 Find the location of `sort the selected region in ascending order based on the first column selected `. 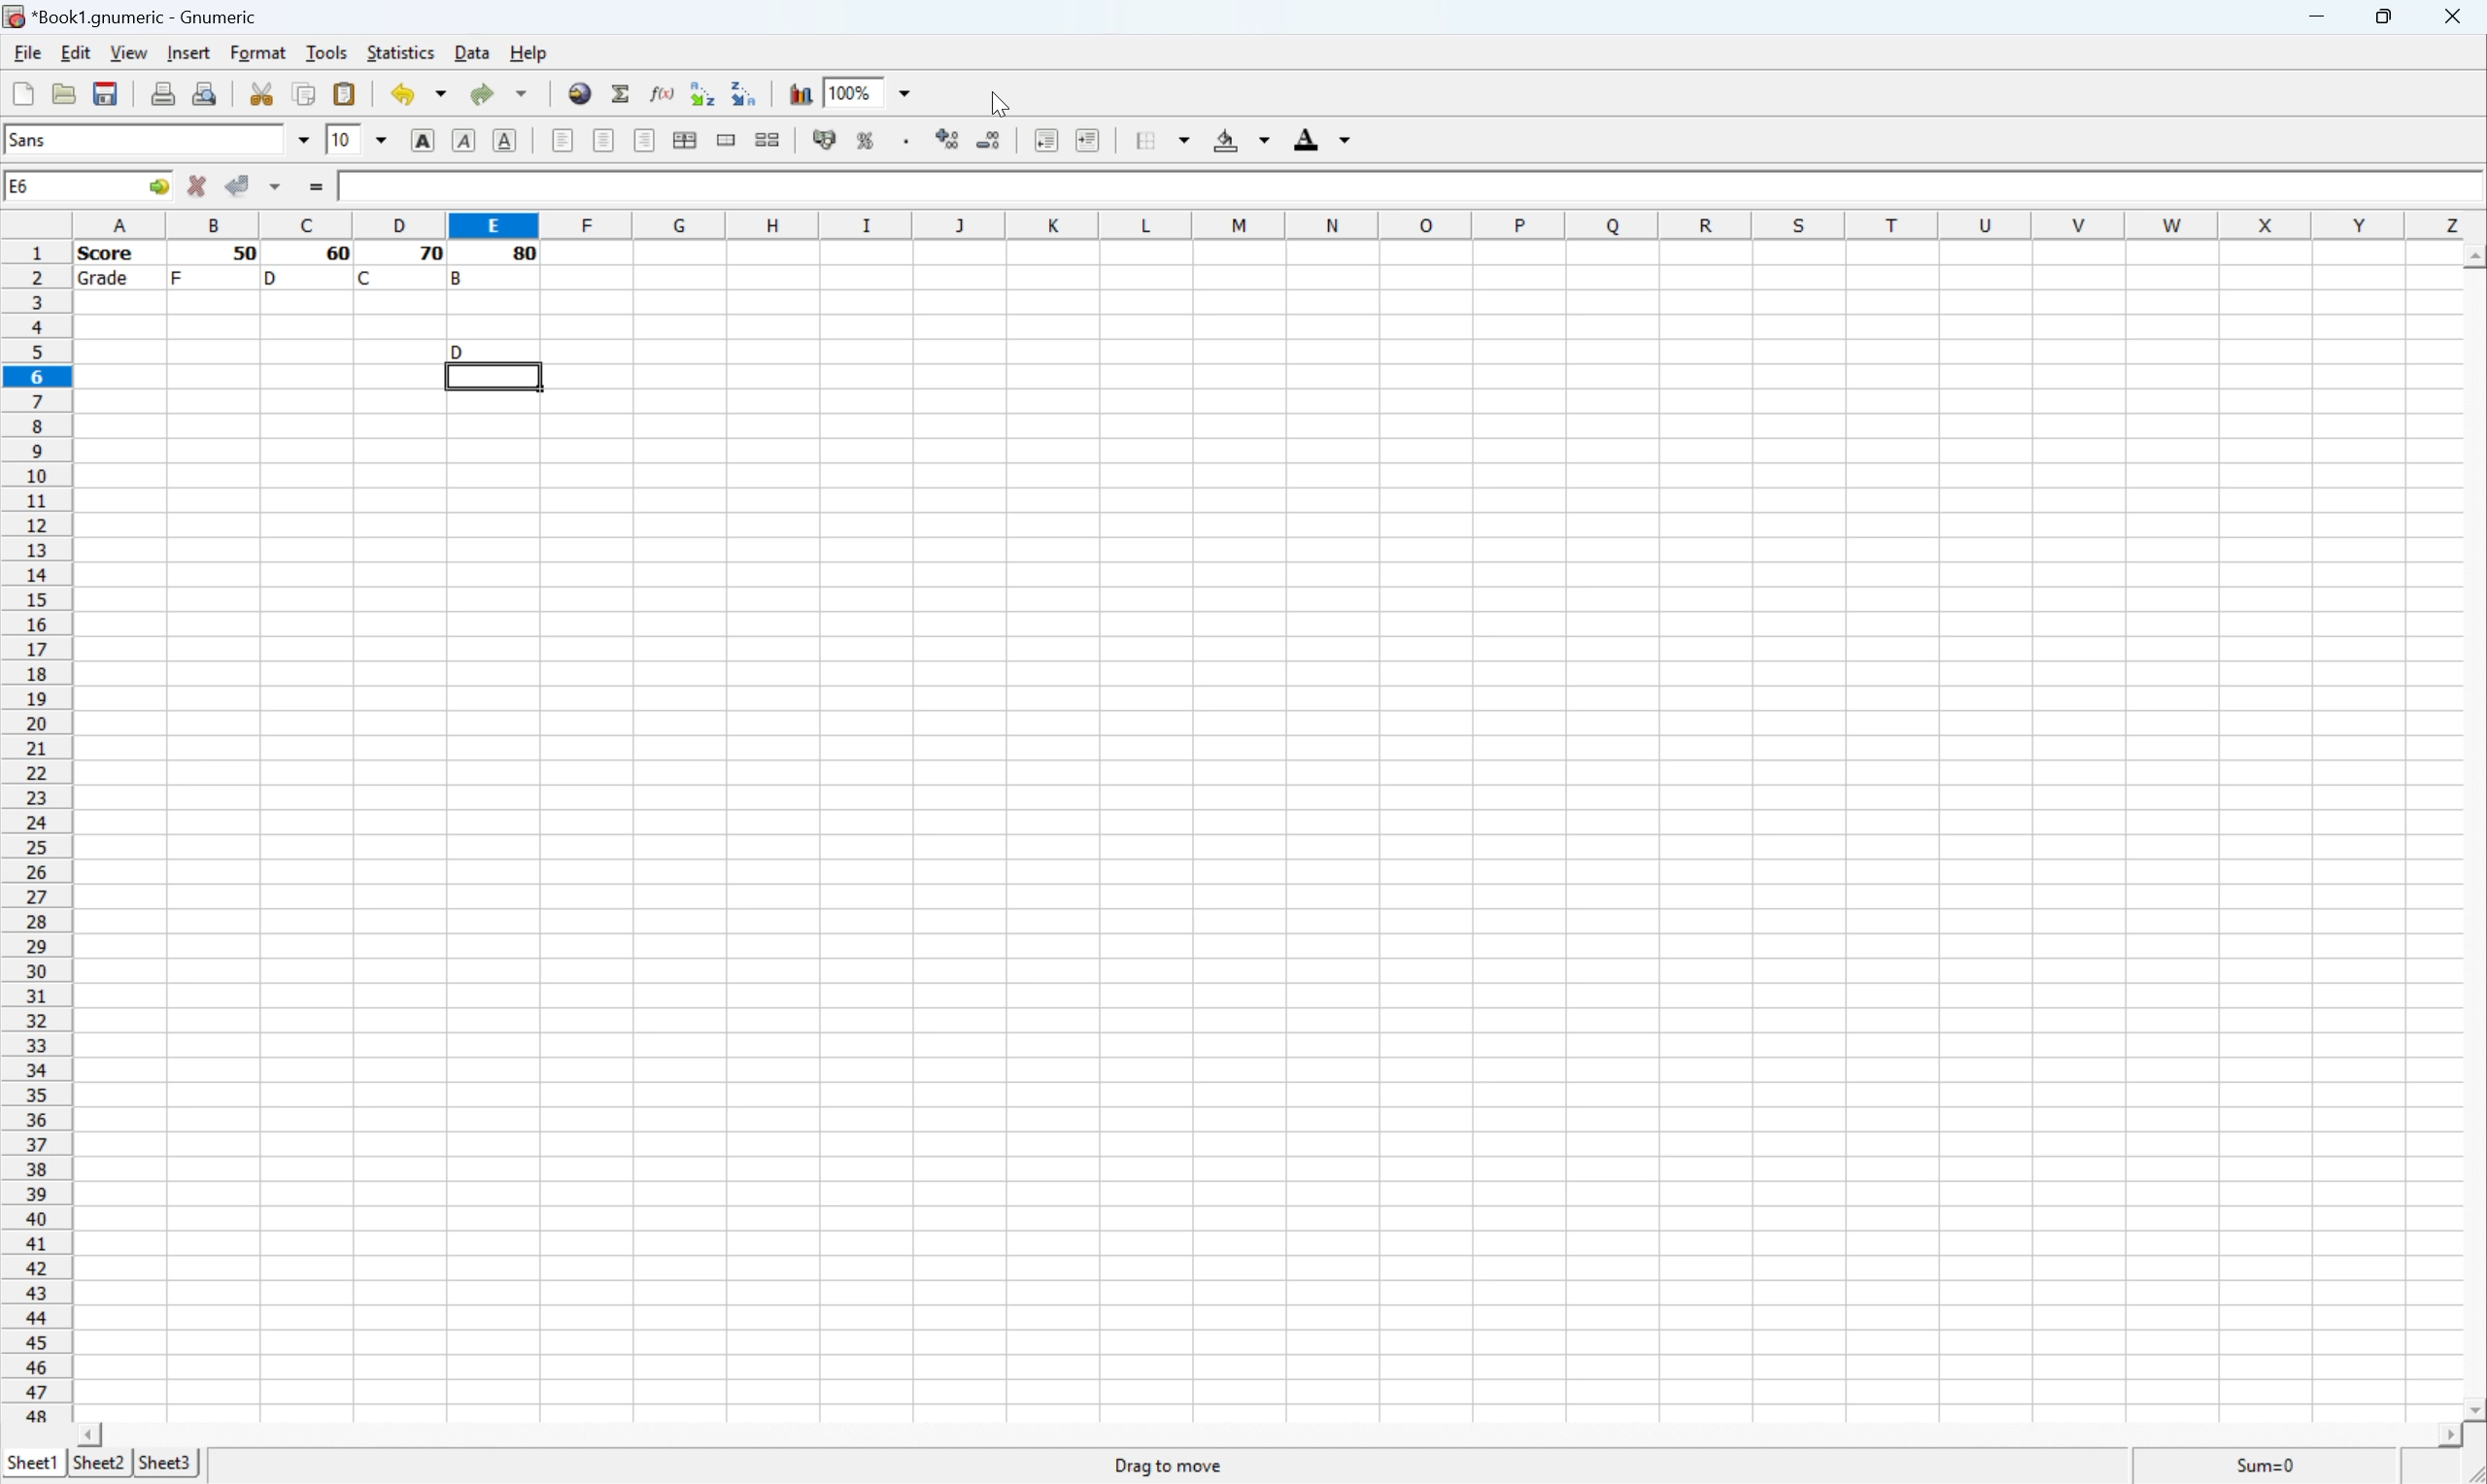

sort the selected region in ascending order based on the first column selected  is located at coordinates (700, 92).